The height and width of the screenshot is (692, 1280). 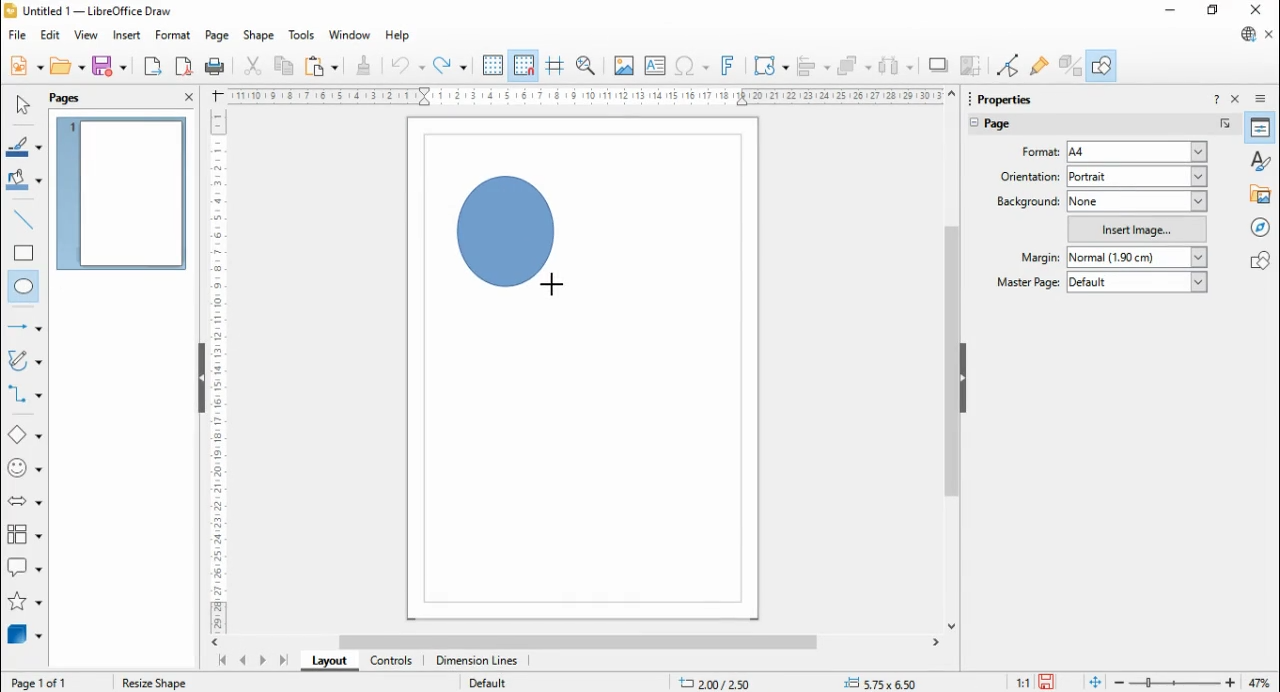 I want to click on zoom and pan, so click(x=586, y=66).